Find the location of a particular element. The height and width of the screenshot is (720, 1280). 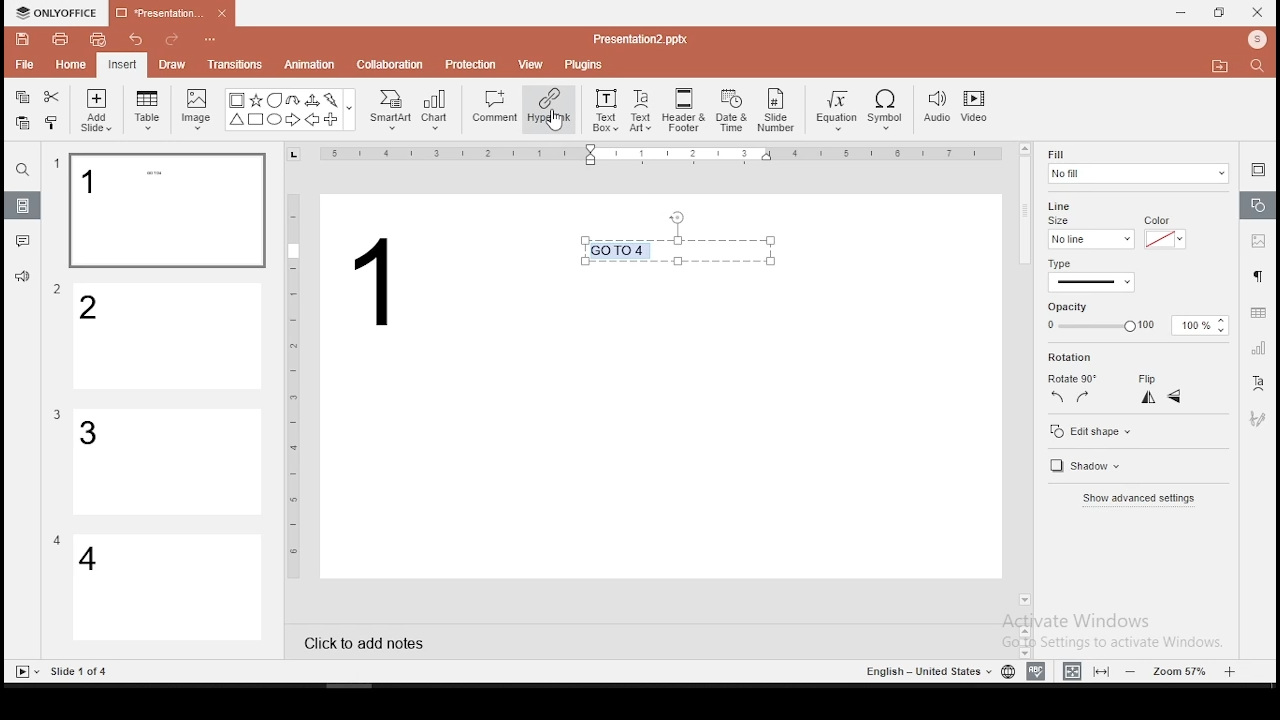

Arrow Right is located at coordinates (294, 121).